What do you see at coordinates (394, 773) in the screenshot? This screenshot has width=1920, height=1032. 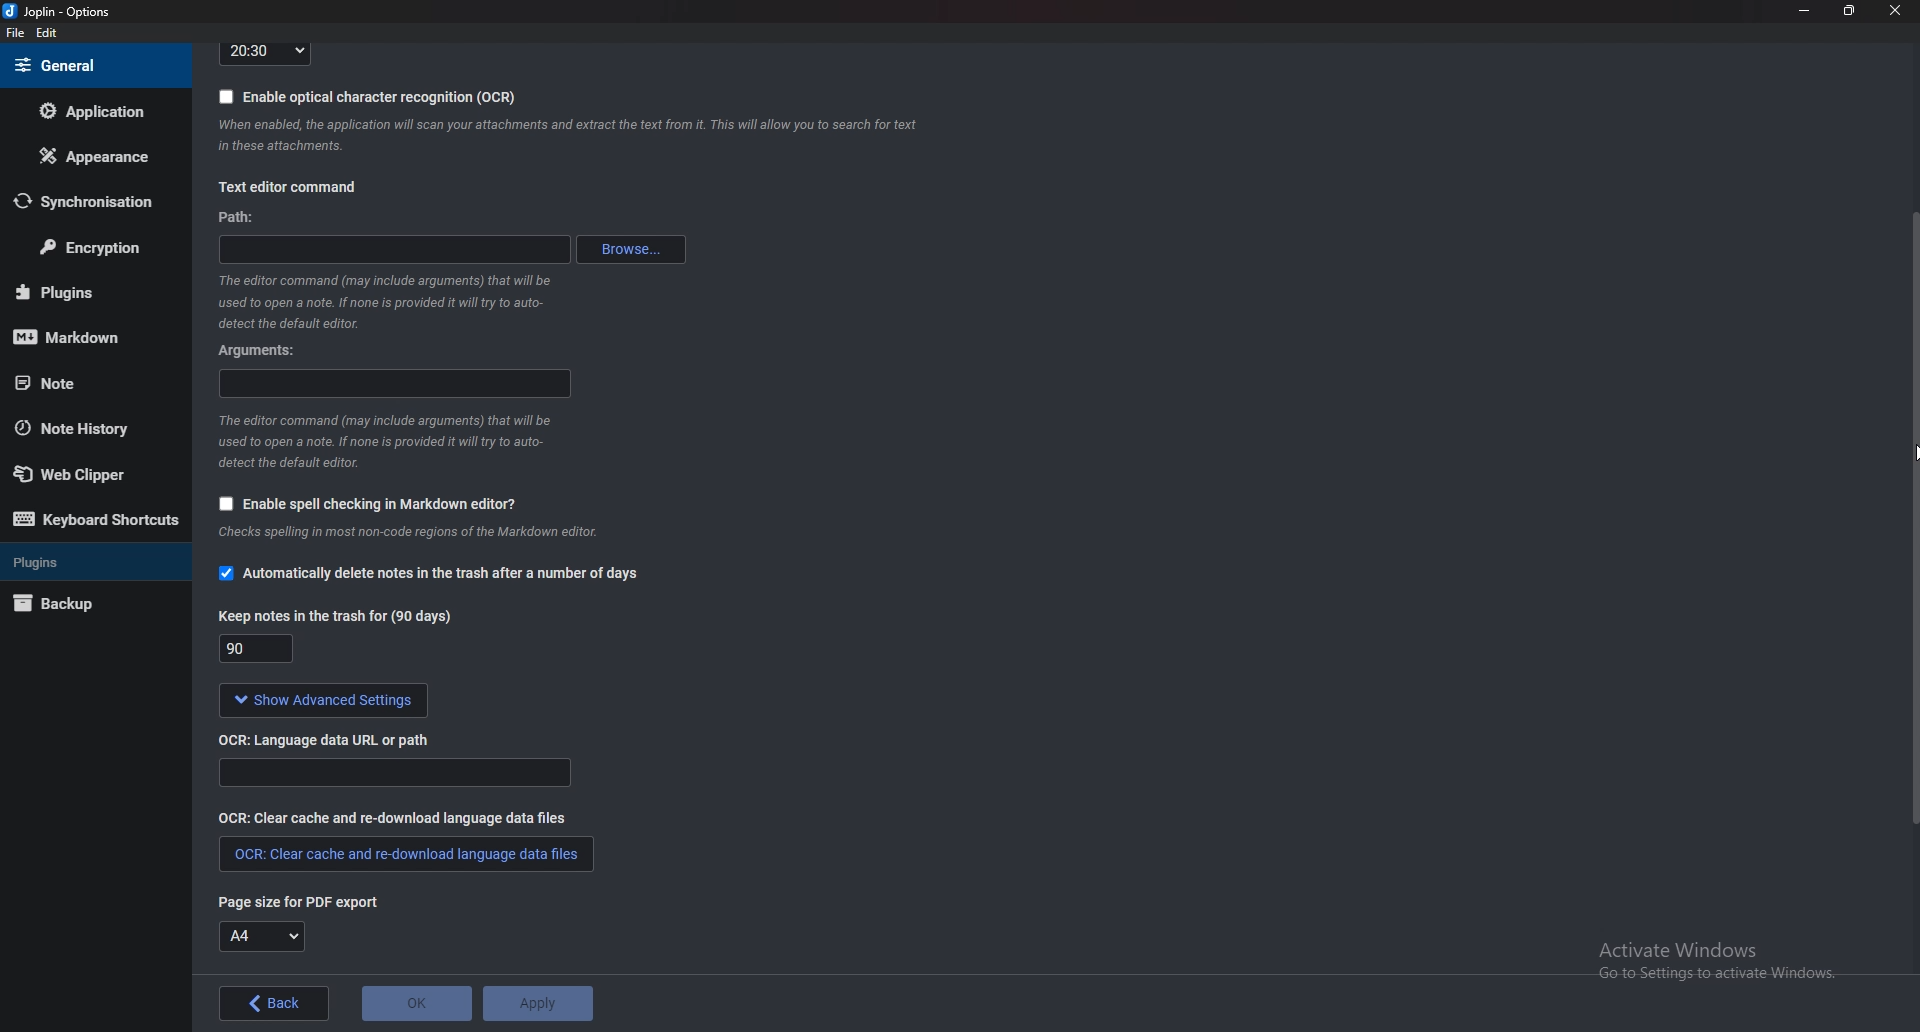 I see `Ocr language data url or path` at bounding box center [394, 773].